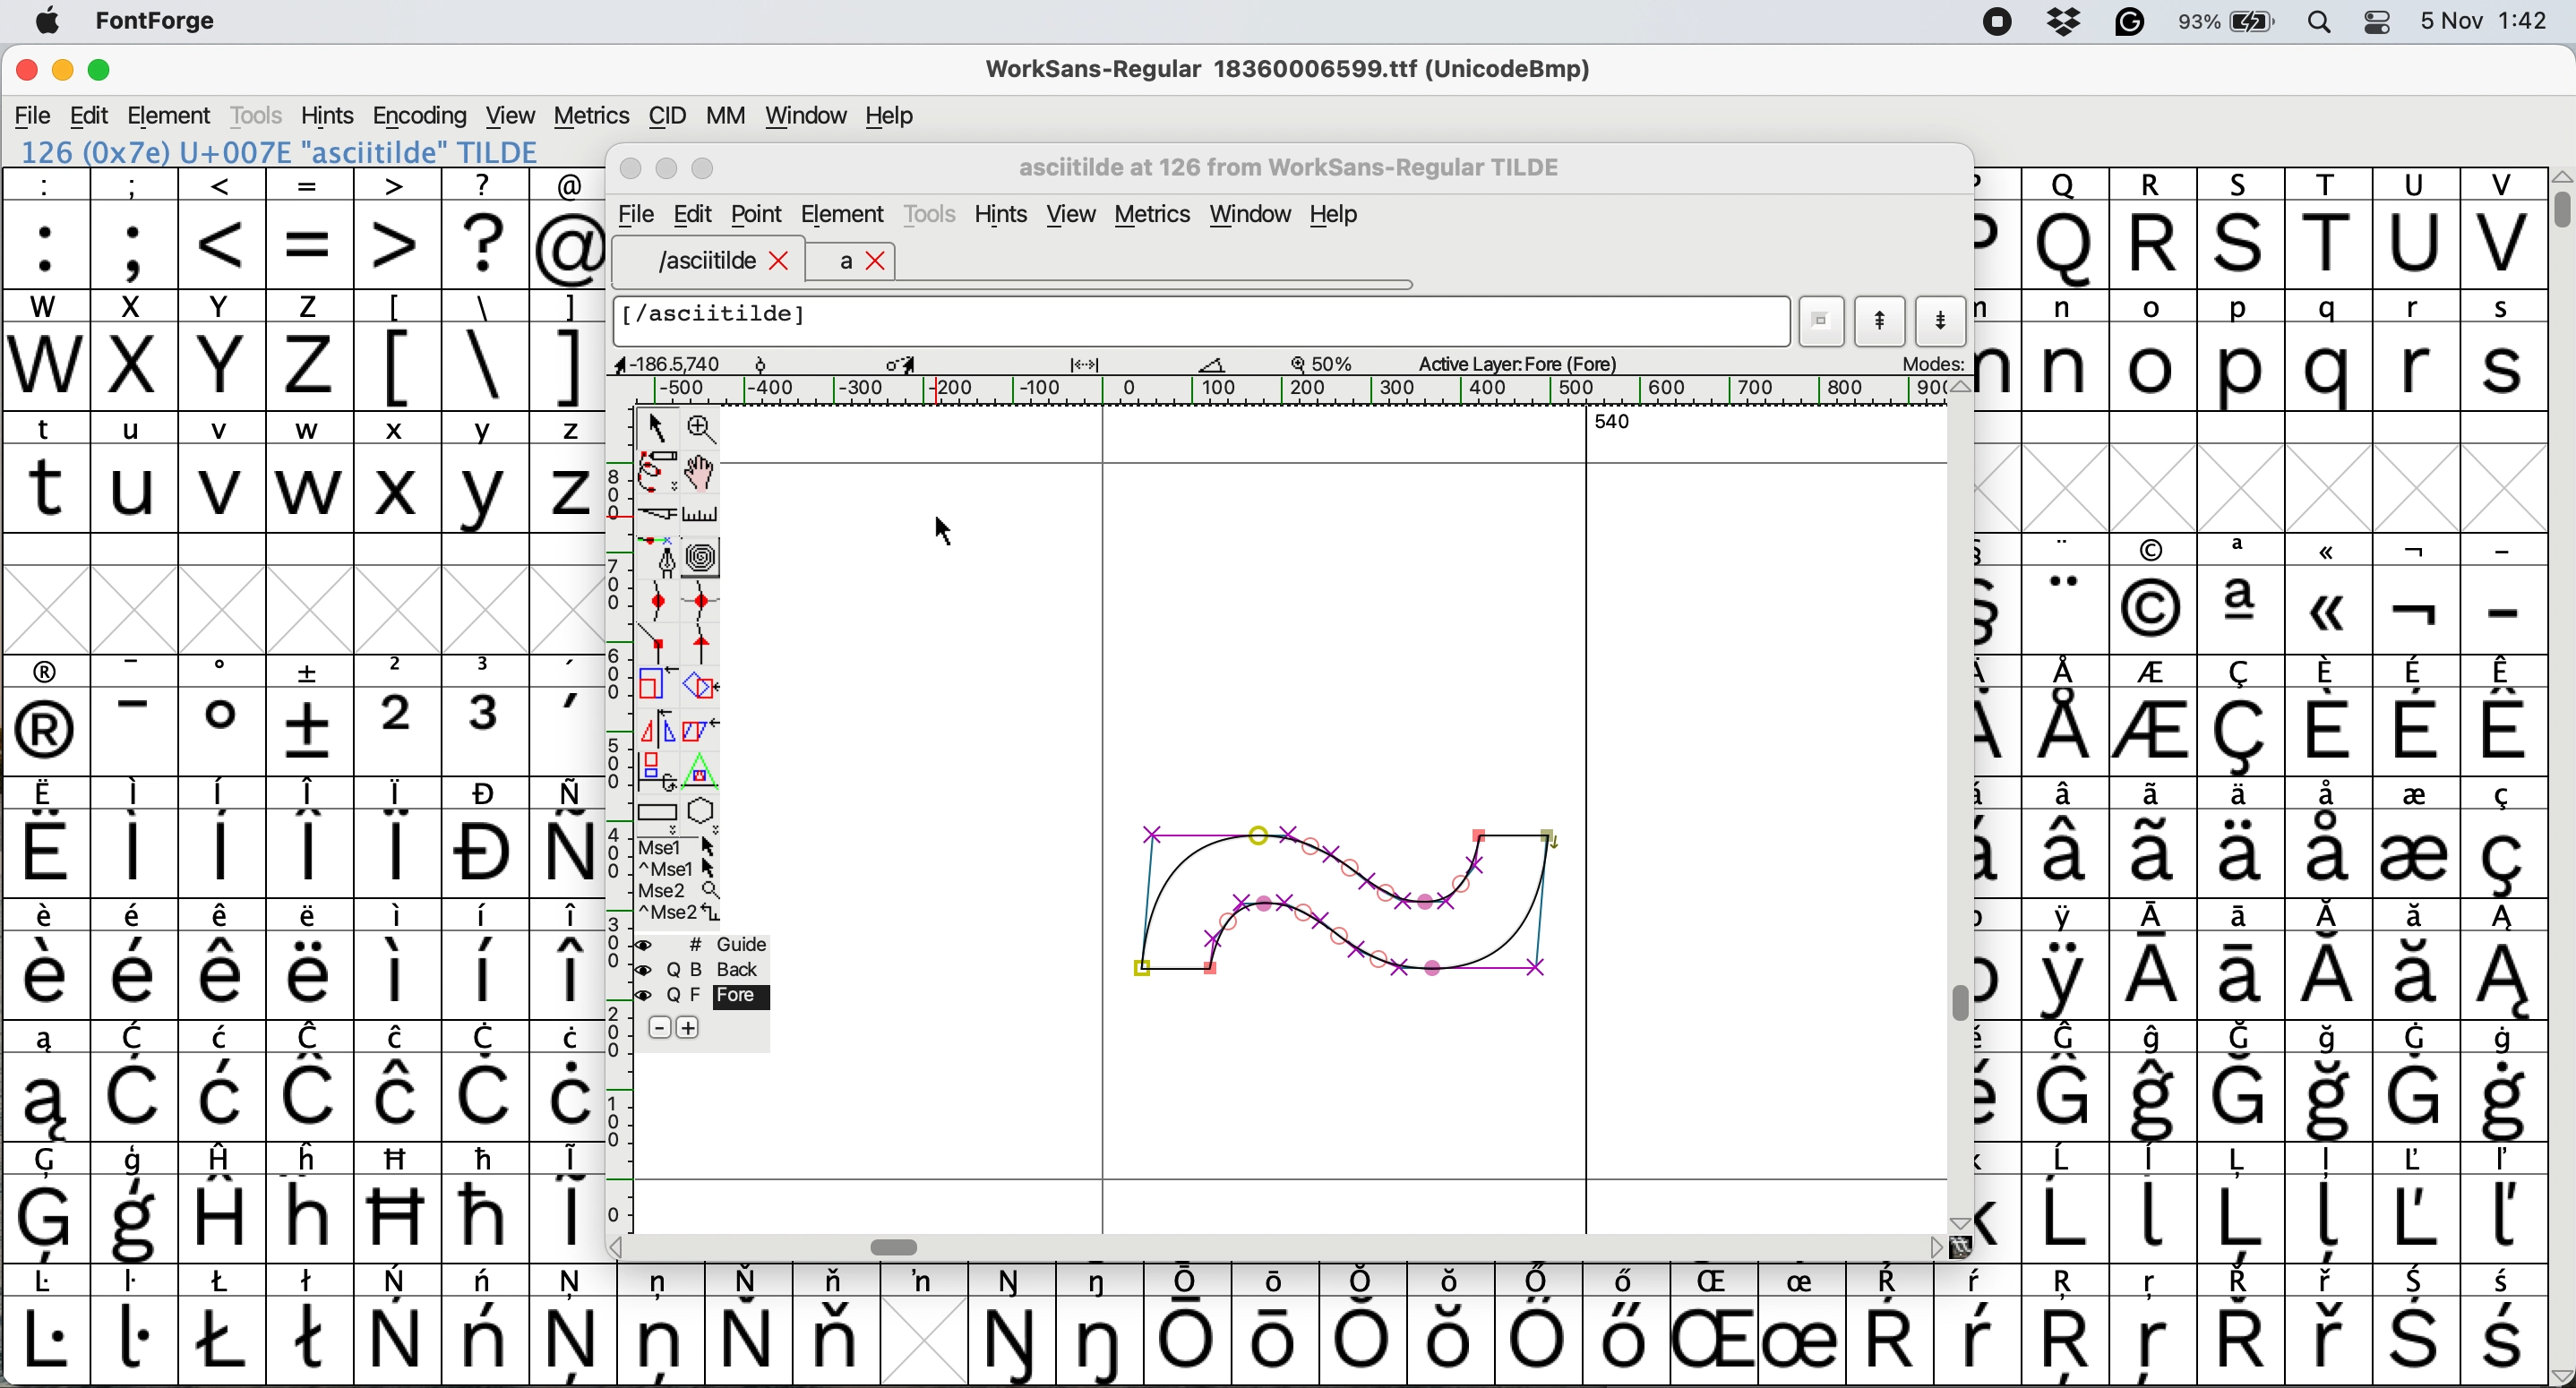  Describe the element at coordinates (706, 431) in the screenshot. I see `zoom in` at that location.